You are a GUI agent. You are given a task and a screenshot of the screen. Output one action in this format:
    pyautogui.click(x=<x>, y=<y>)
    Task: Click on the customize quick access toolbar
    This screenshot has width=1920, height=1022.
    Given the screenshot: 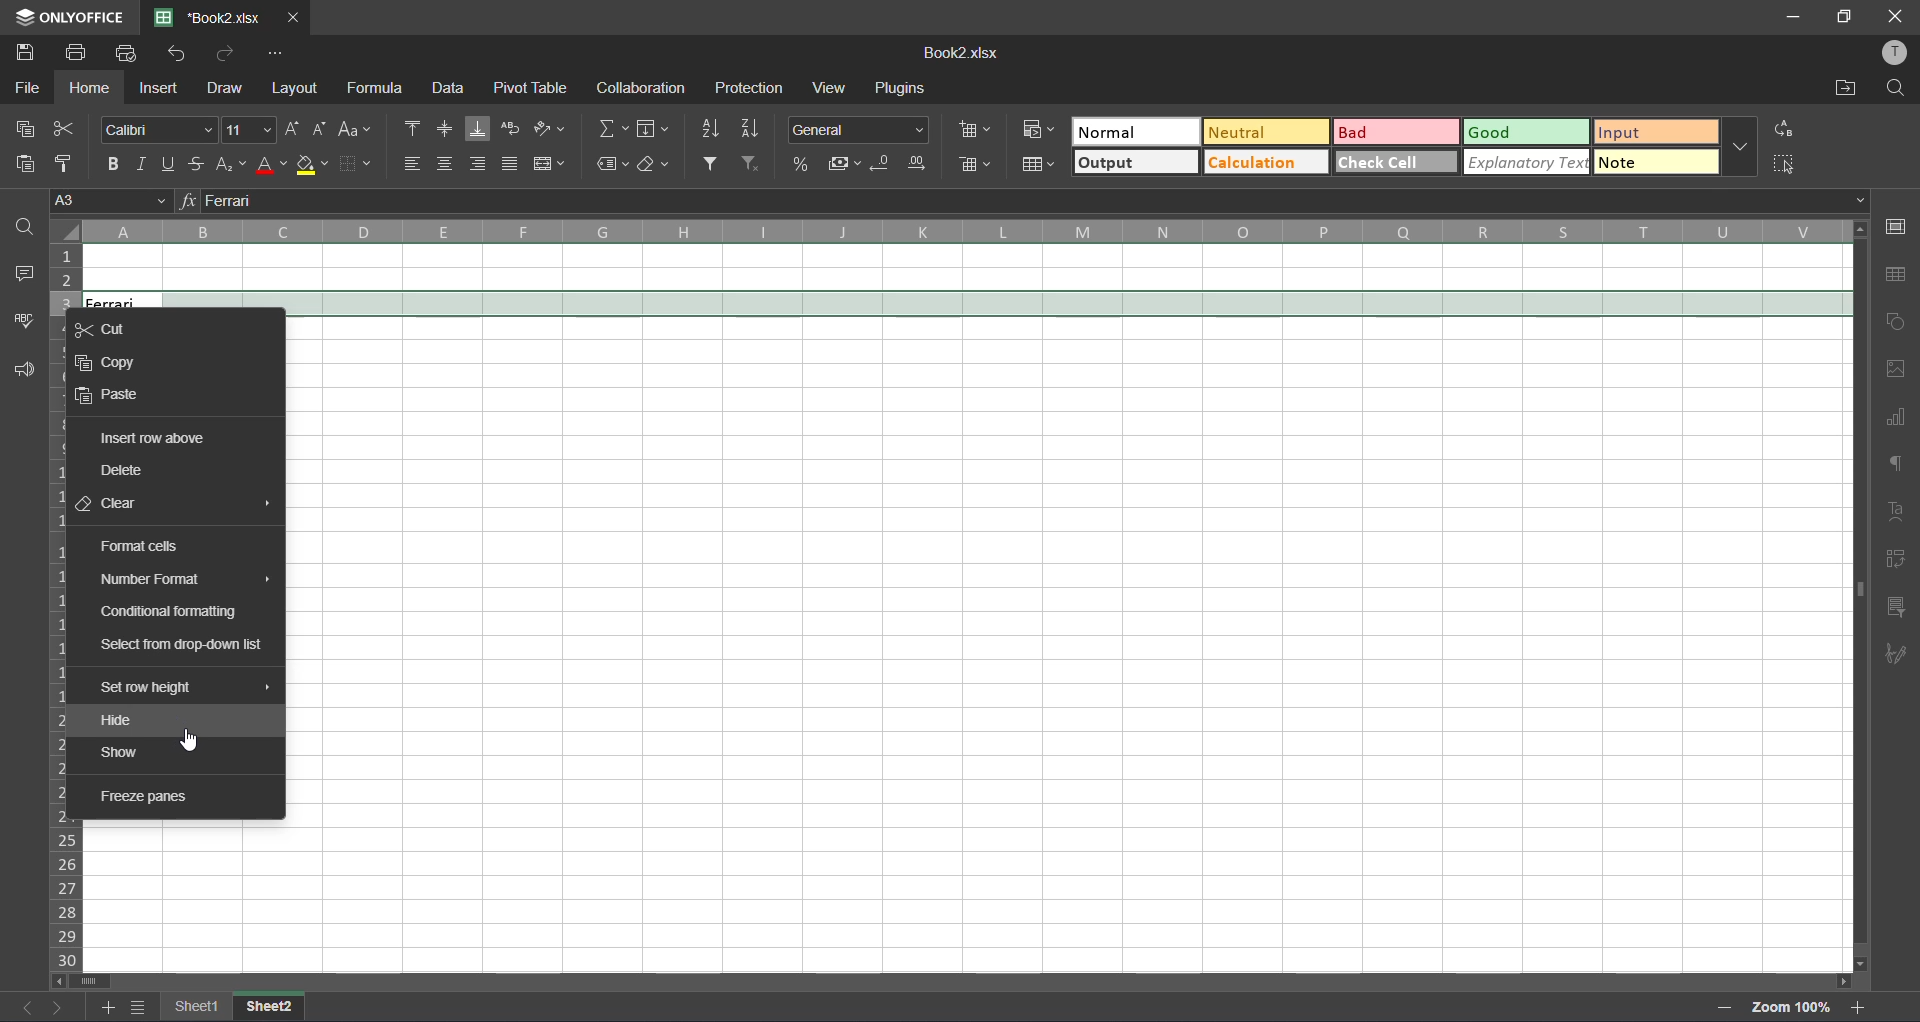 What is the action you would take?
    pyautogui.click(x=279, y=55)
    